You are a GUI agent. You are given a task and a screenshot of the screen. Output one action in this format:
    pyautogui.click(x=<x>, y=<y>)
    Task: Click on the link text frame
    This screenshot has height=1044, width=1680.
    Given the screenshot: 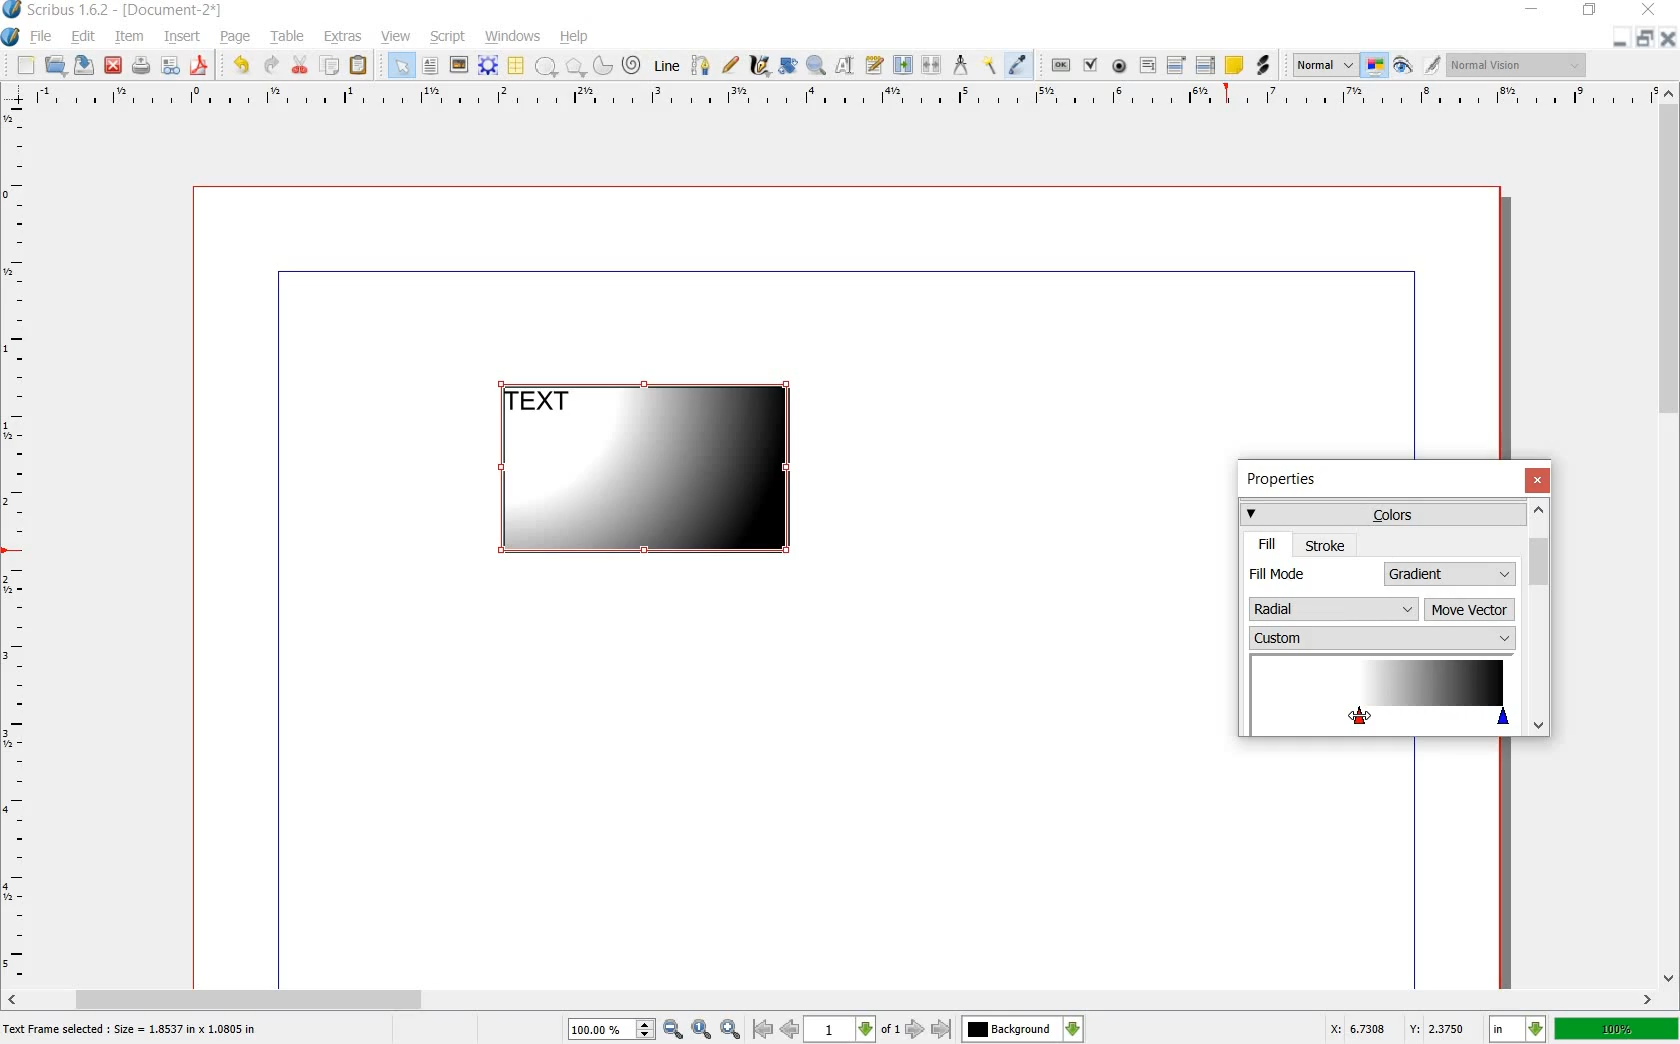 What is the action you would take?
    pyautogui.click(x=902, y=66)
    